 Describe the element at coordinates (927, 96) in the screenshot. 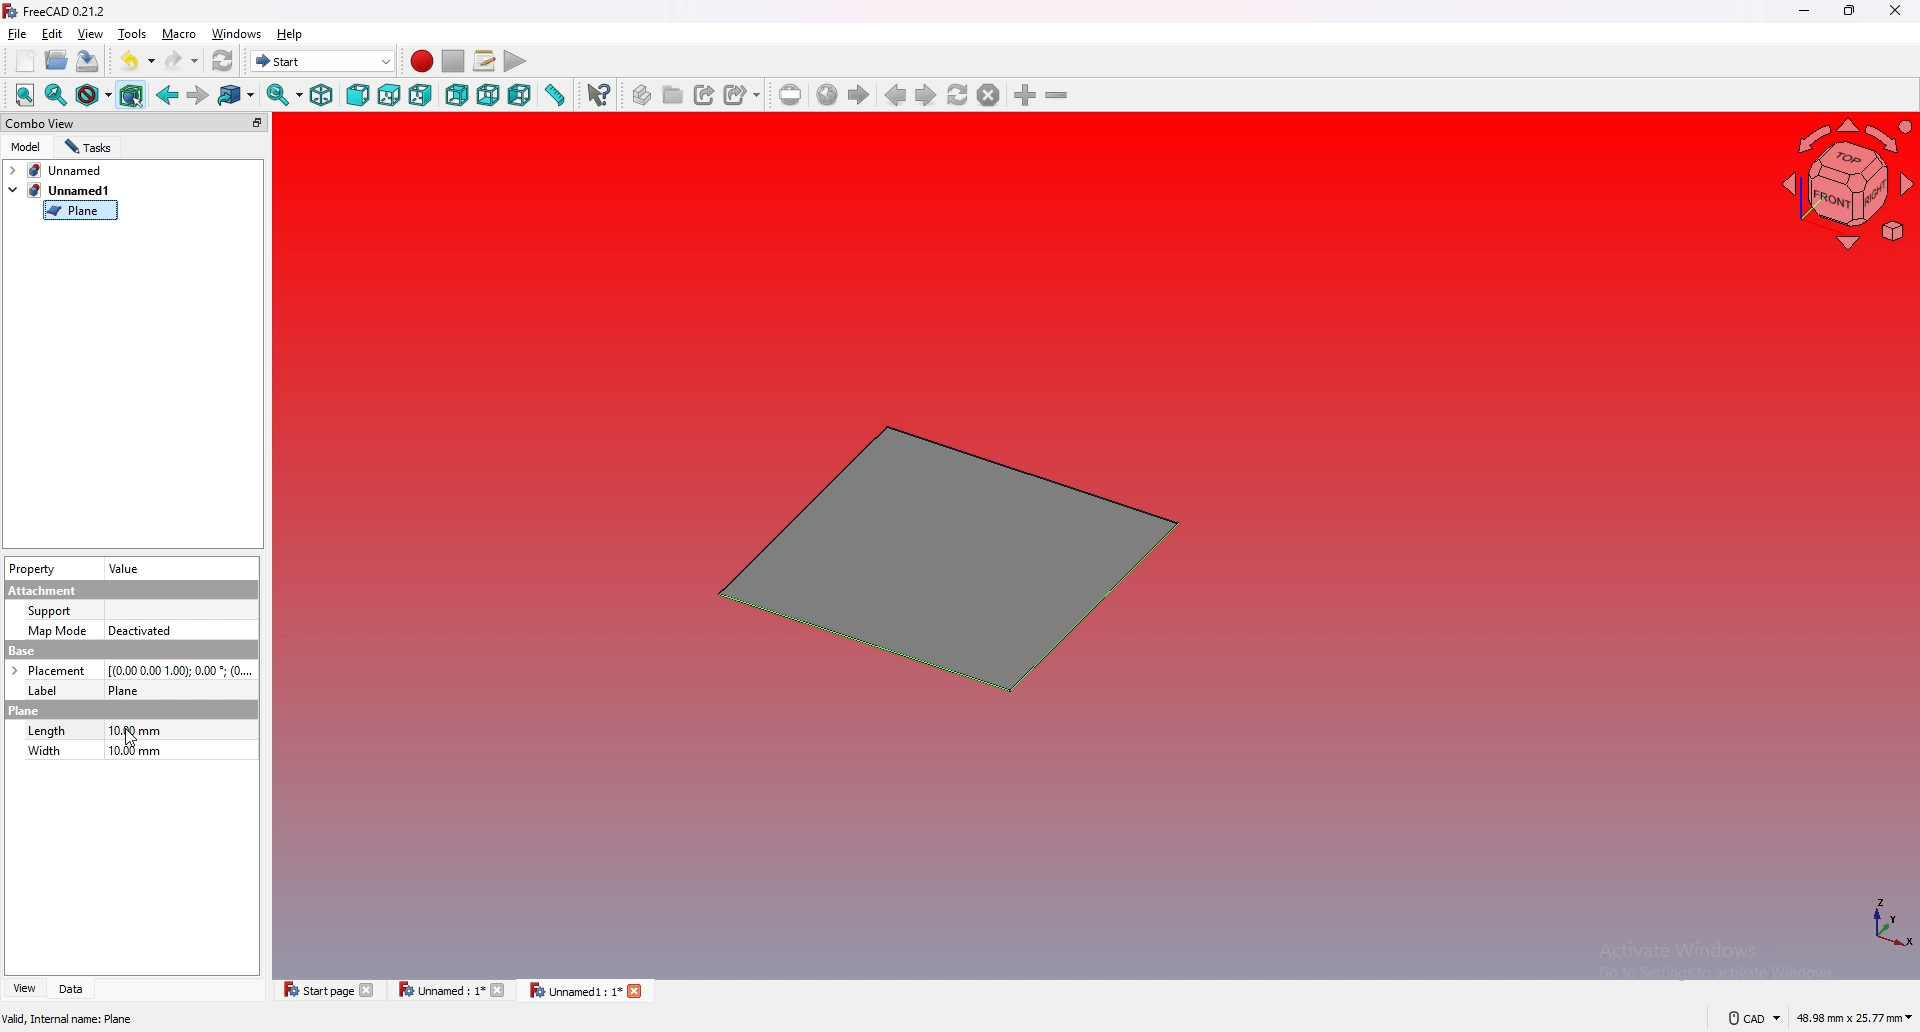

I see `next page` at that location.